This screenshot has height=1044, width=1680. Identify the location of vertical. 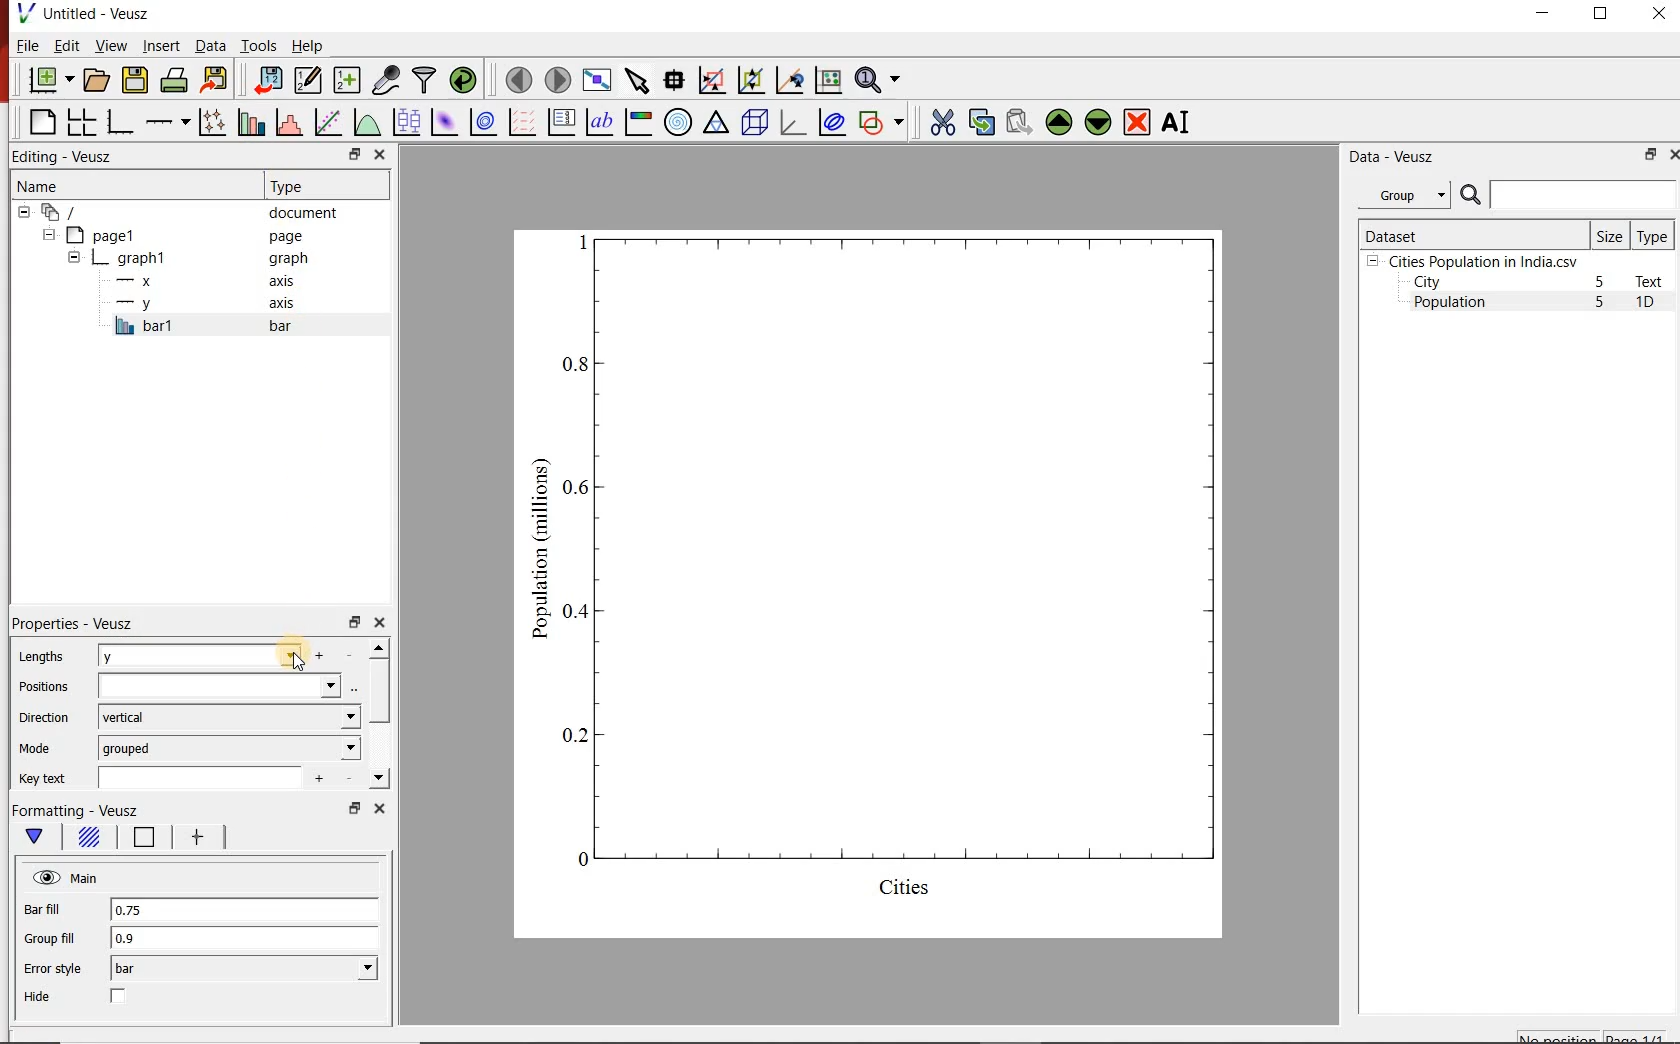
(228, 717).